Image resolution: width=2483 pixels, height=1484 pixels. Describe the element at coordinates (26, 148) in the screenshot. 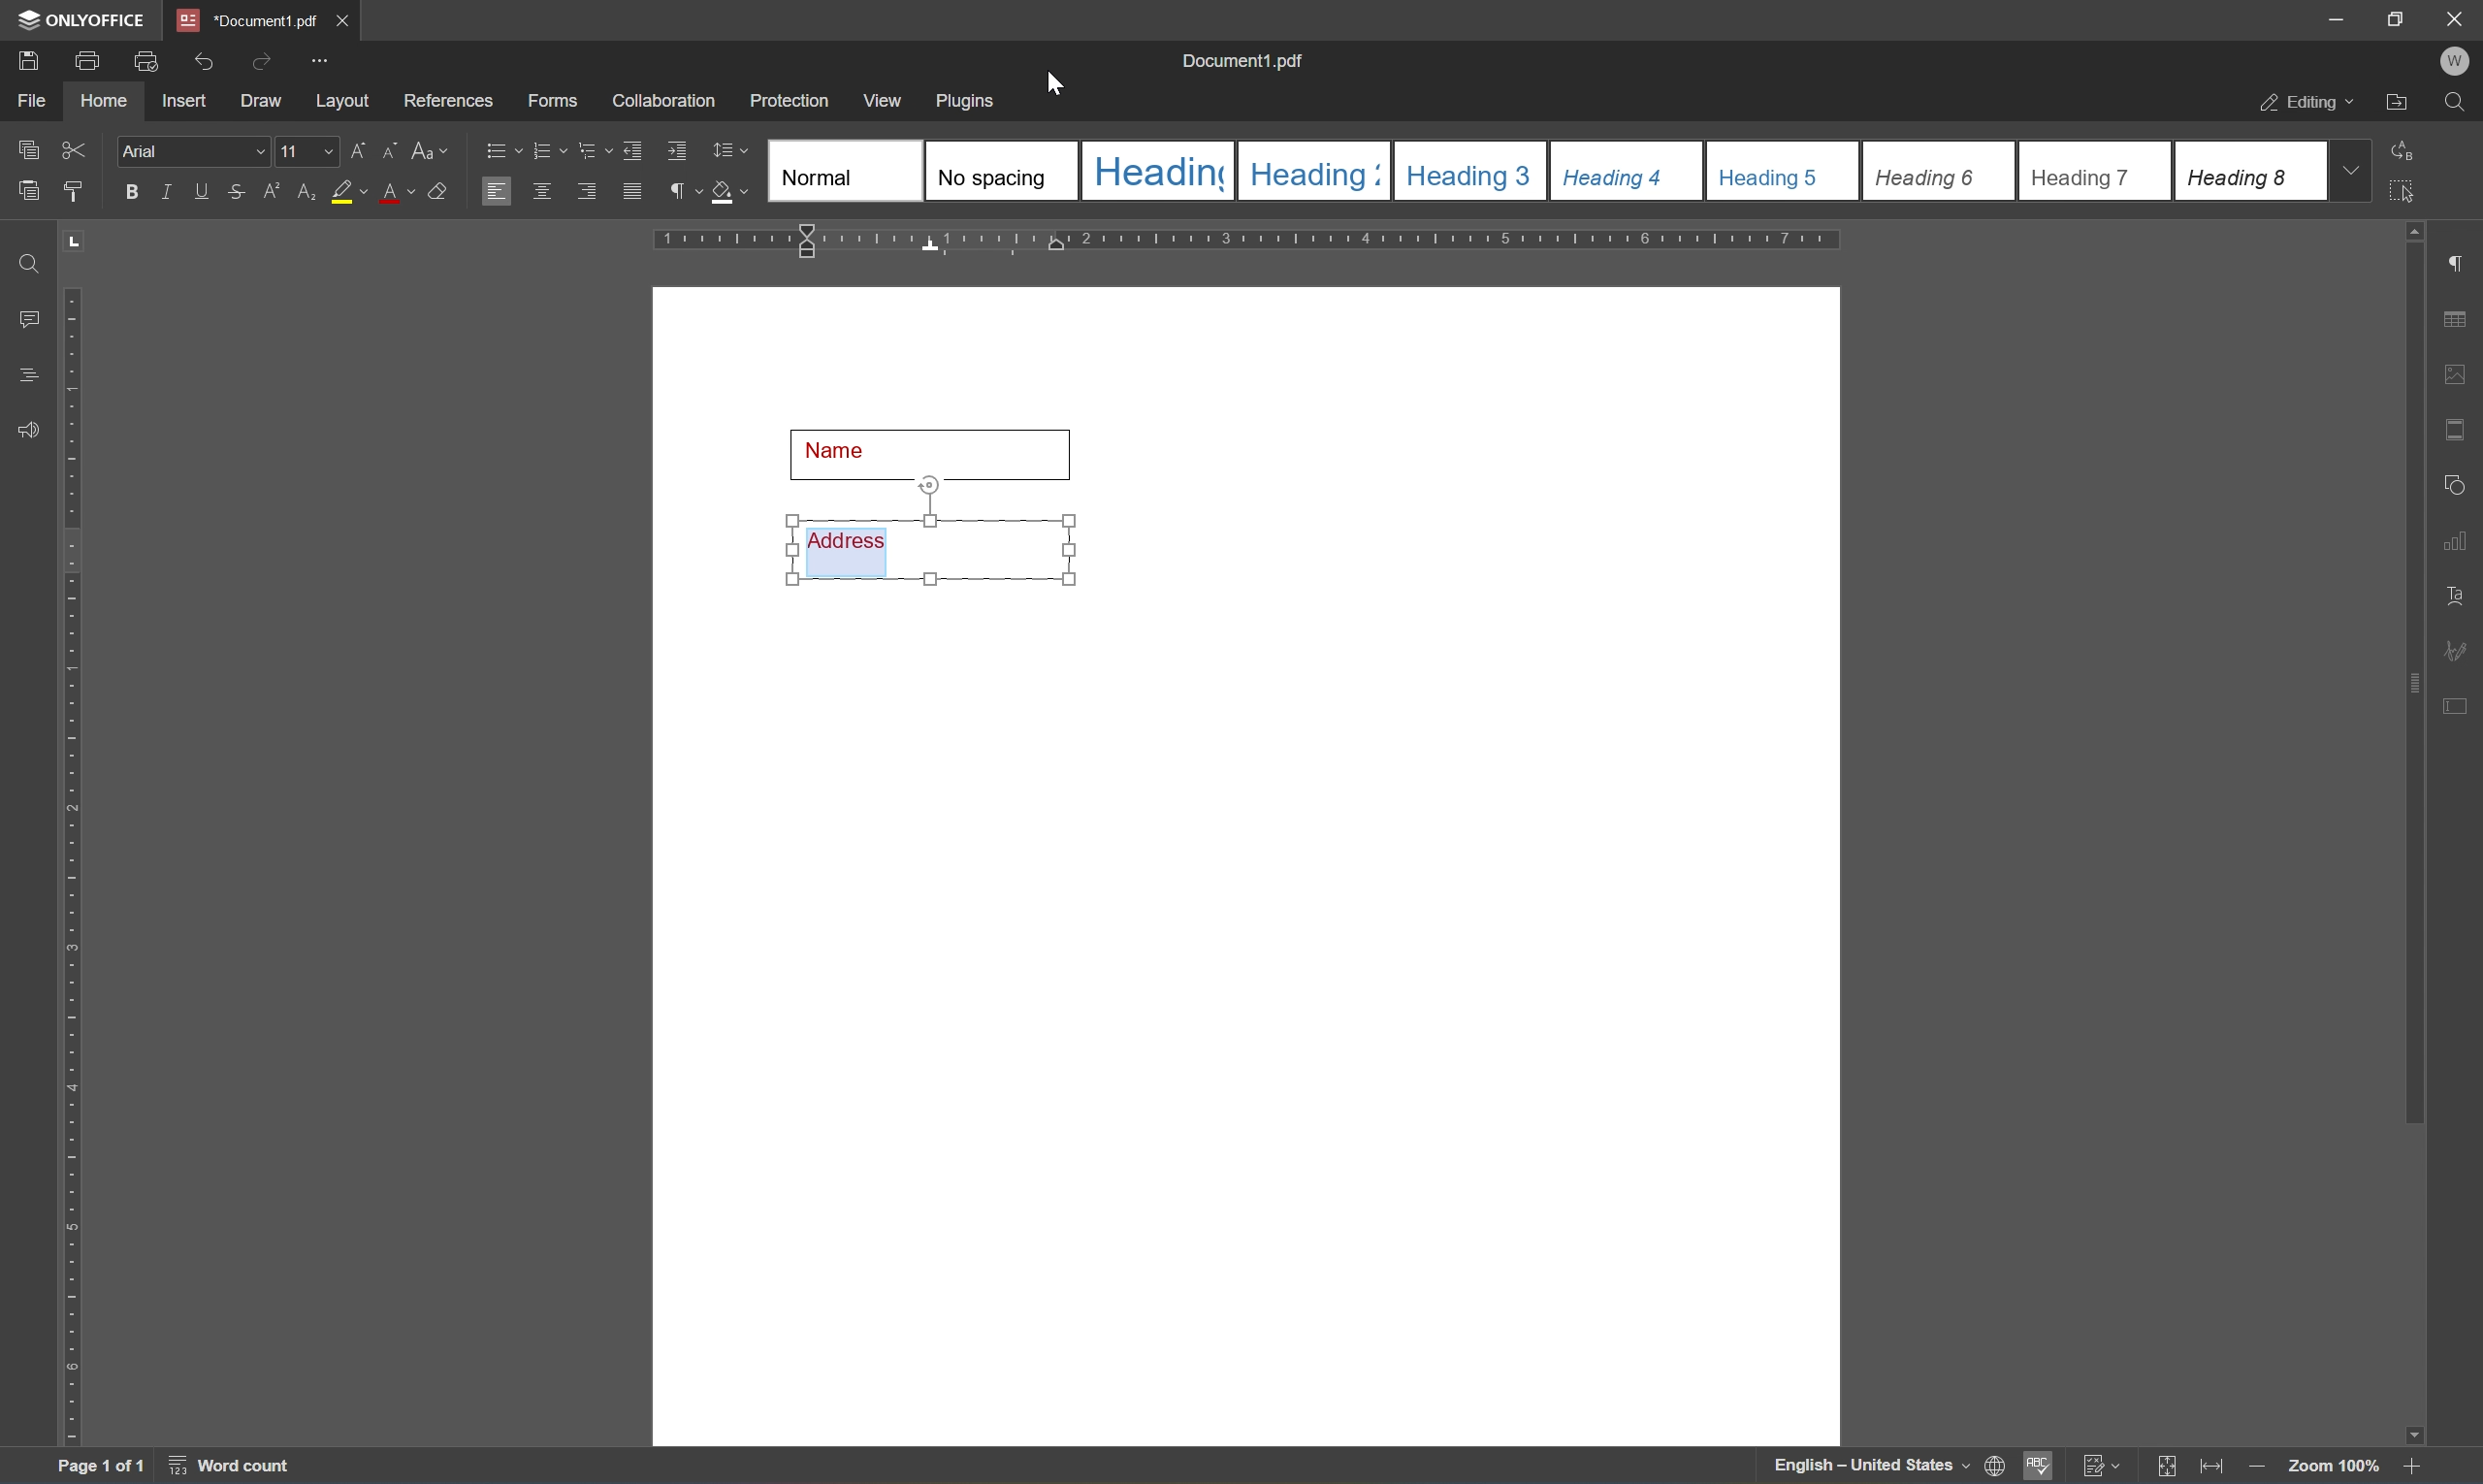

I see `copy` at that location.